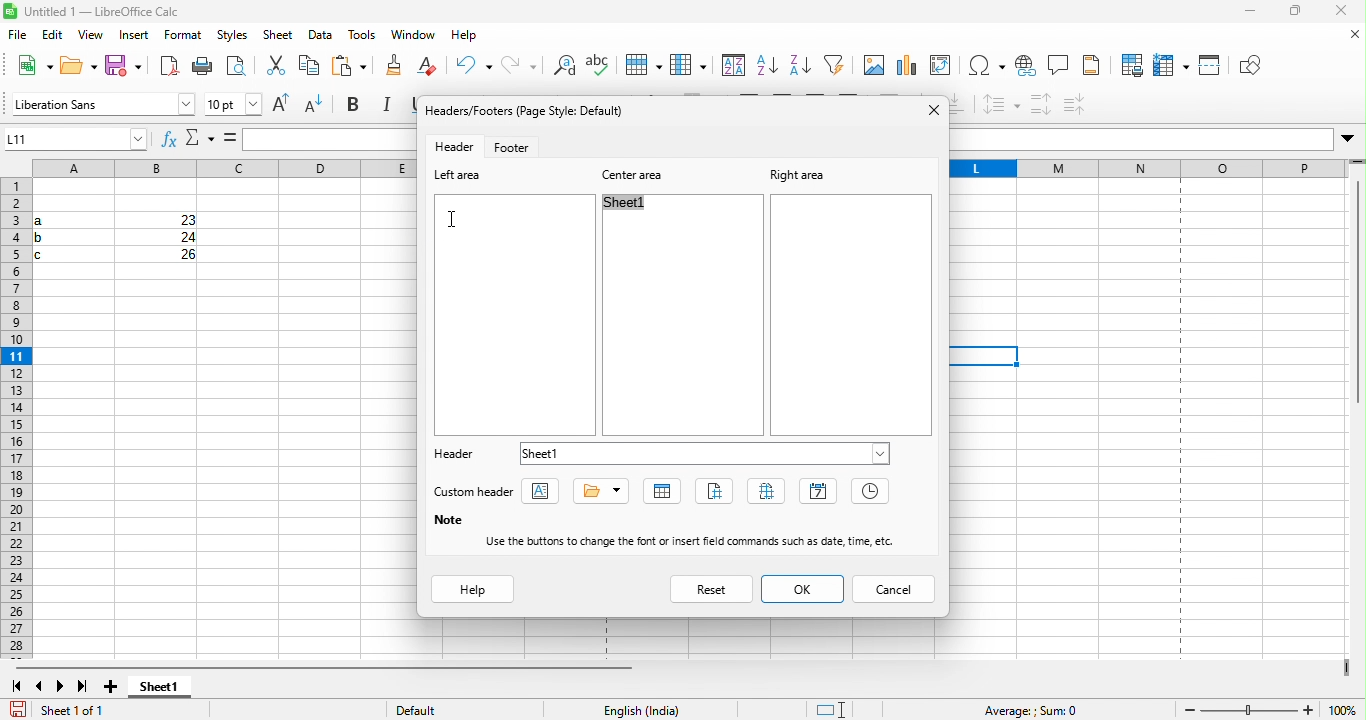  What do you see at coordinates (811, 173) in the screenshot?
I see `right area` at bounding box center [811, 173].